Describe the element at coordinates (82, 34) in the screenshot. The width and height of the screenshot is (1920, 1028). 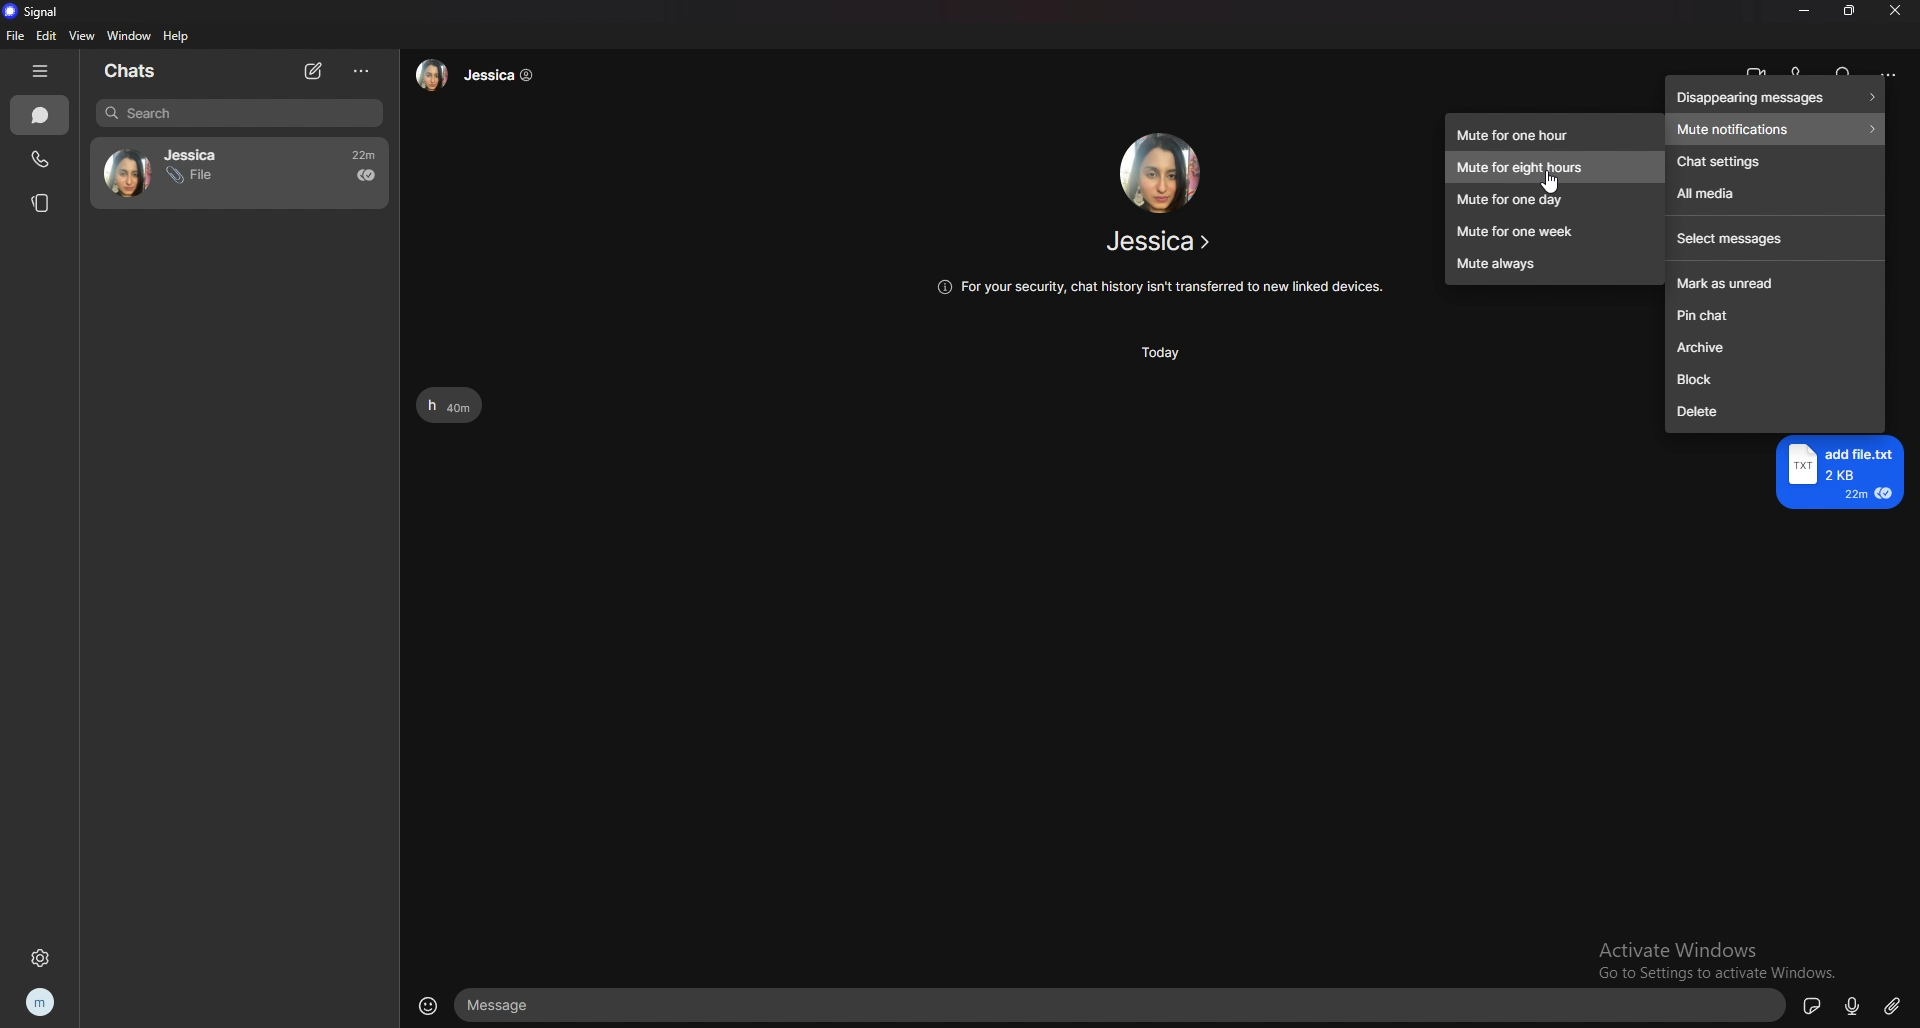
I see `view` at that location.